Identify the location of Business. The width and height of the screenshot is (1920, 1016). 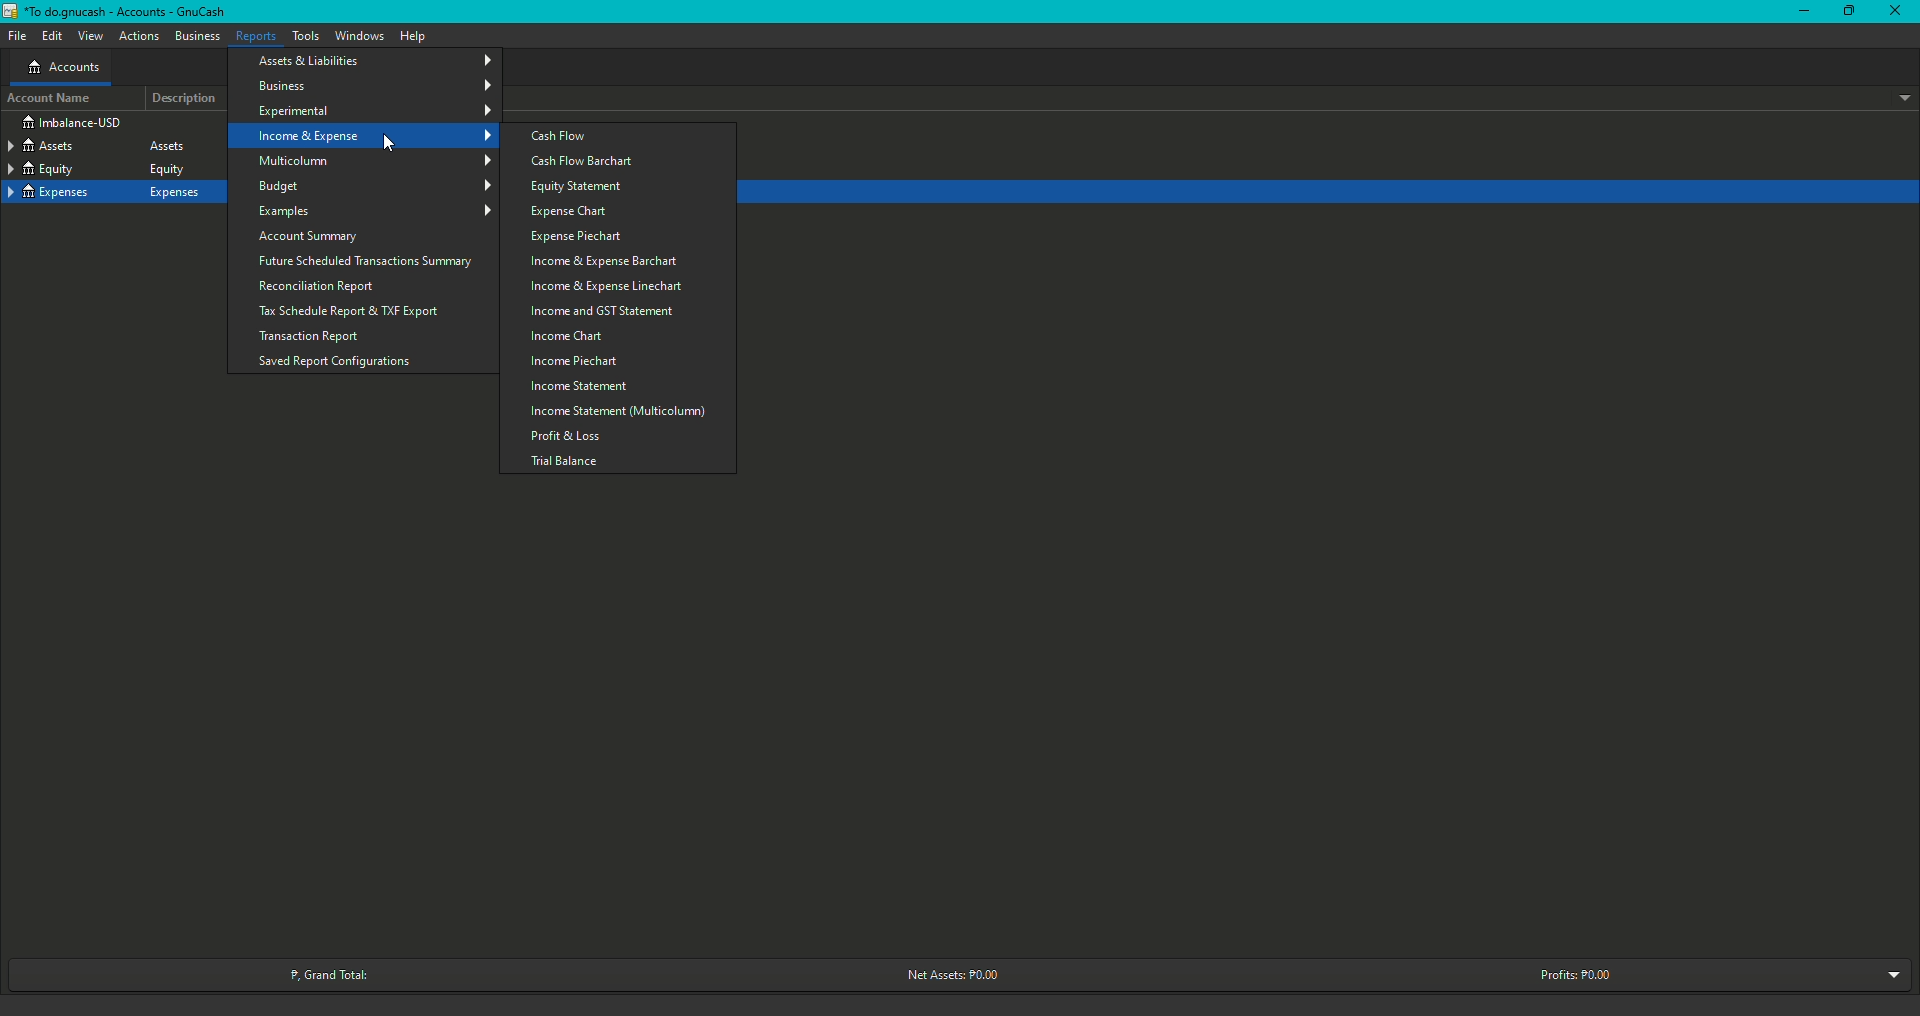
(197, 36).